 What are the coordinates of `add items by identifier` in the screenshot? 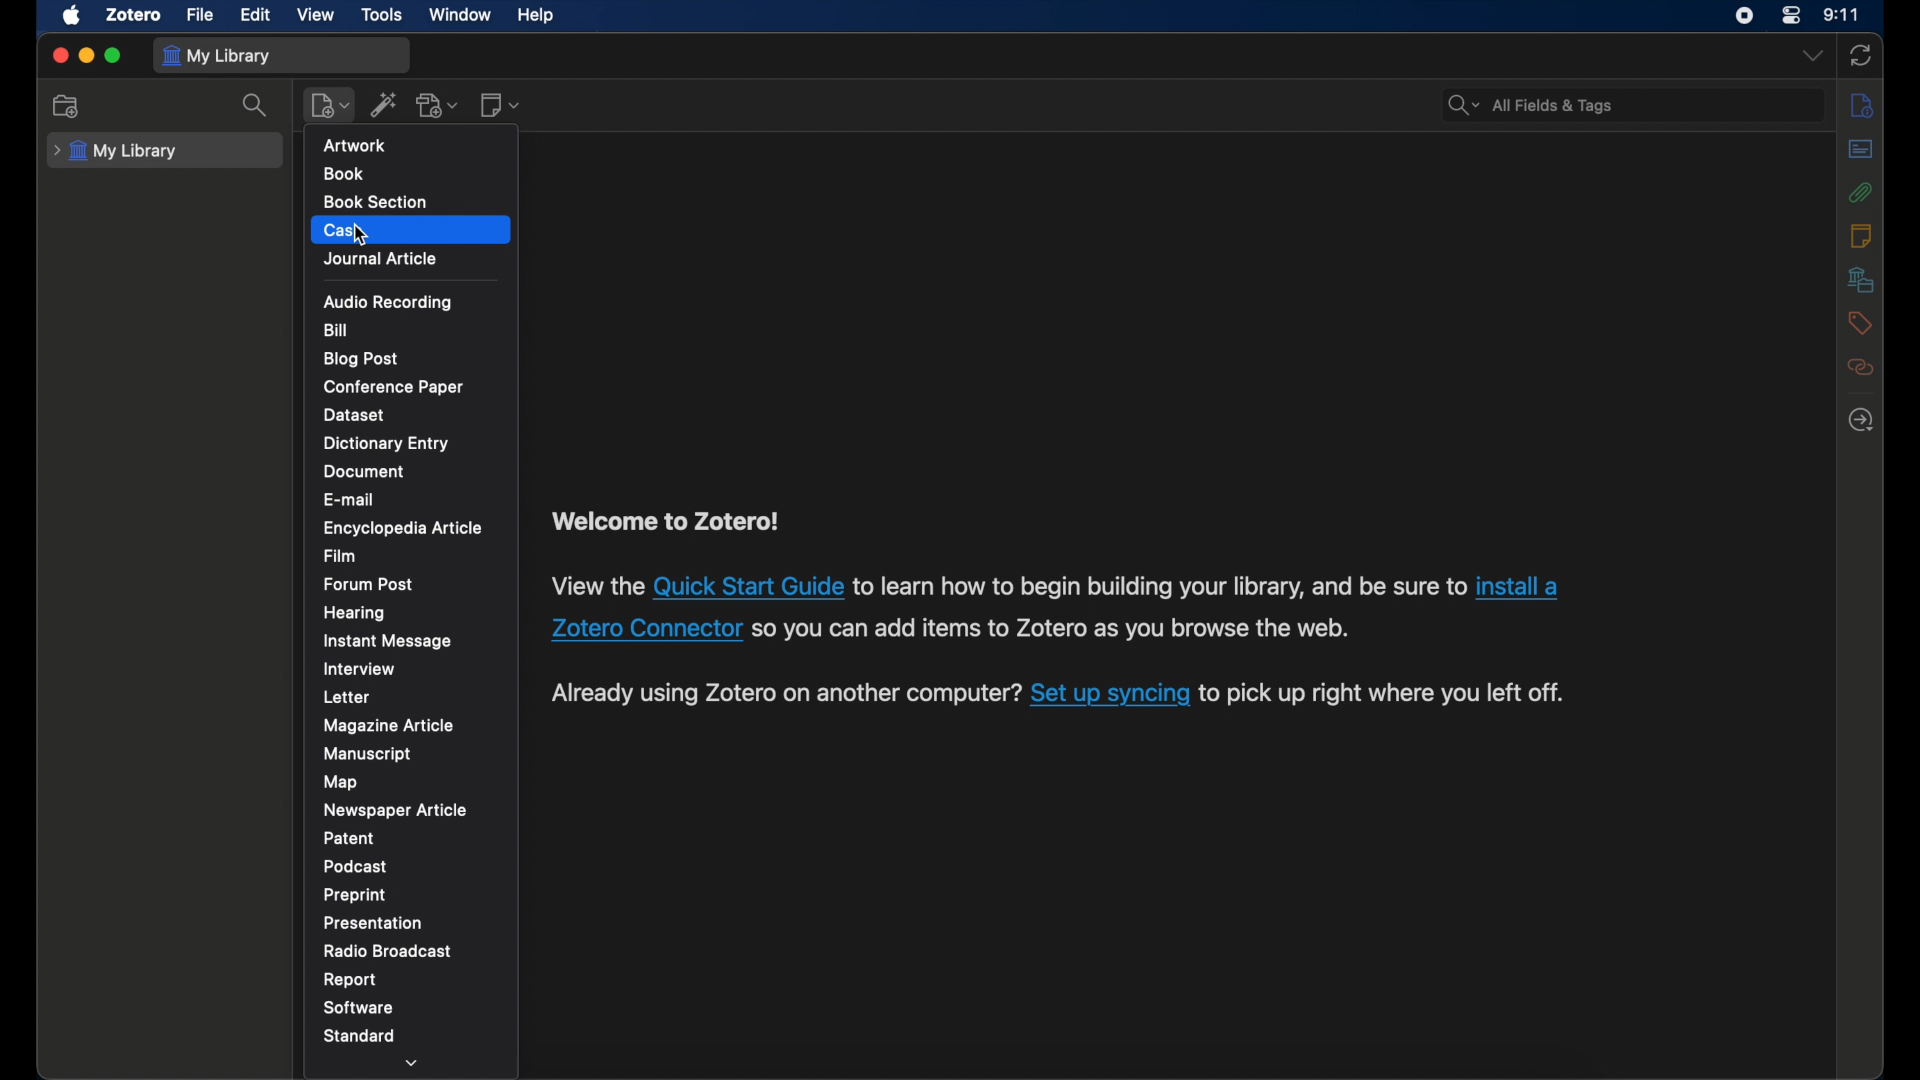 It's located at (384, 104).